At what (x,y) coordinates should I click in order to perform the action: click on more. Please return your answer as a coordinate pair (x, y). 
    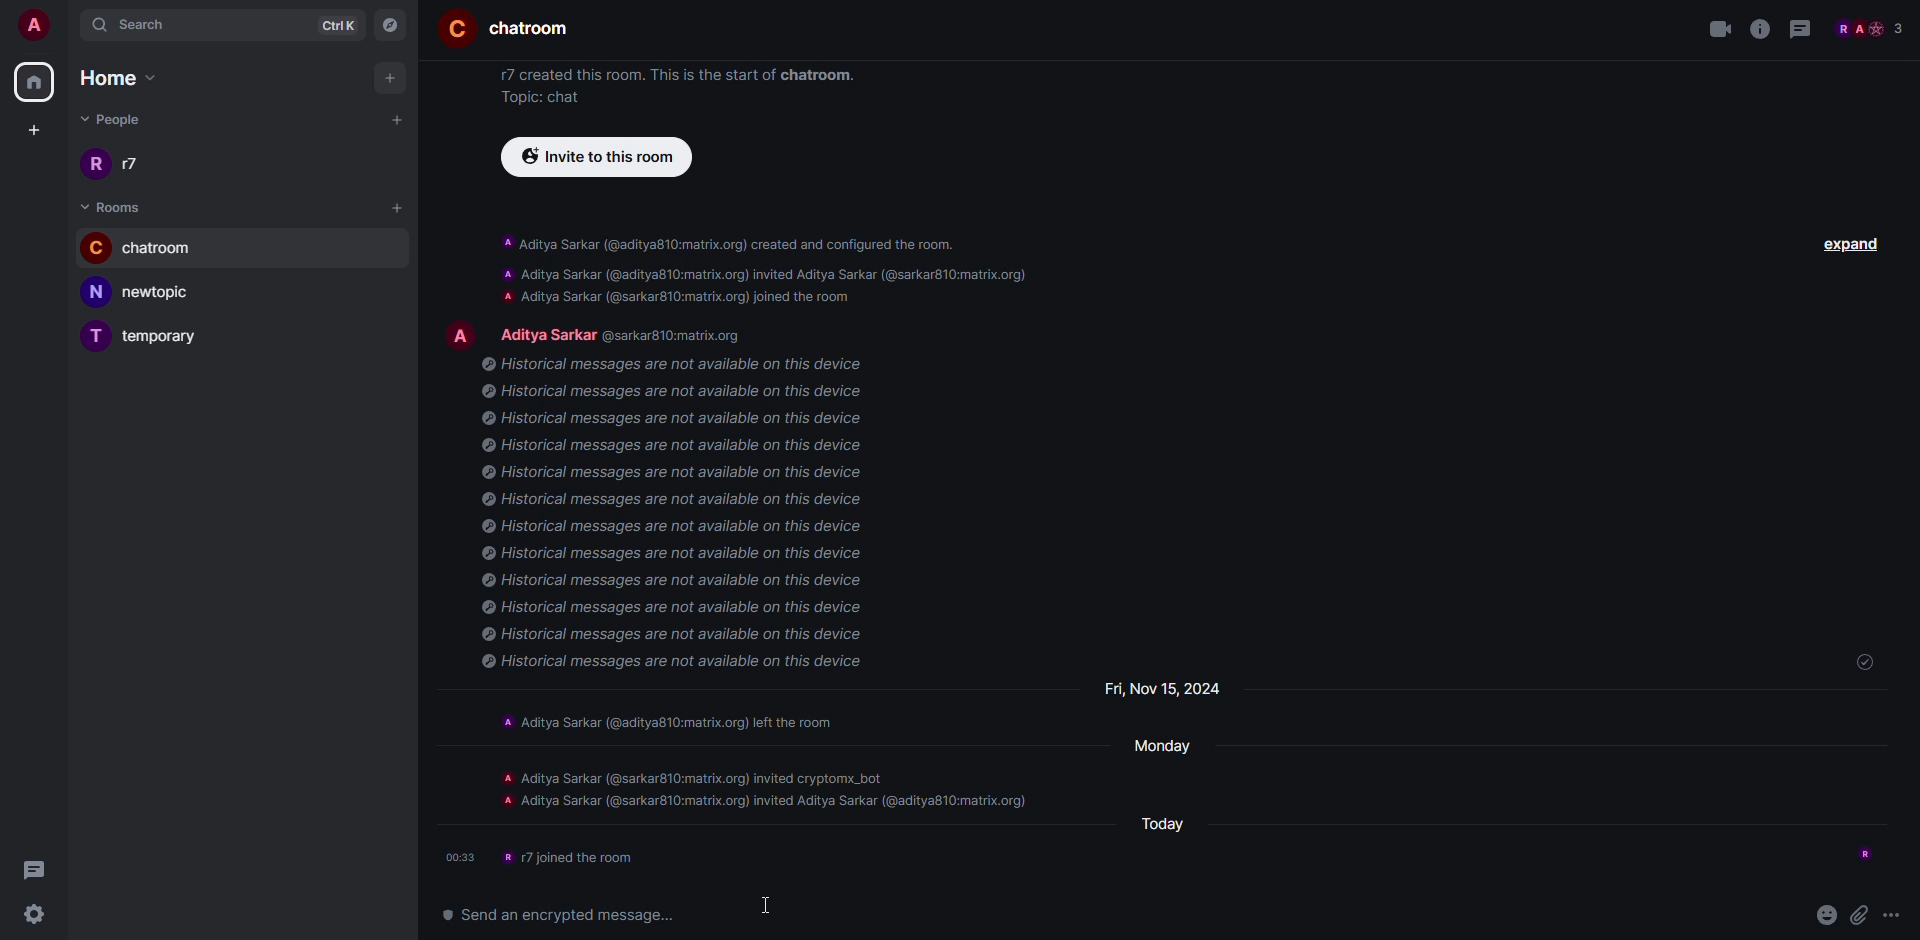
    Looking at the image, I should click on (1900, 911).